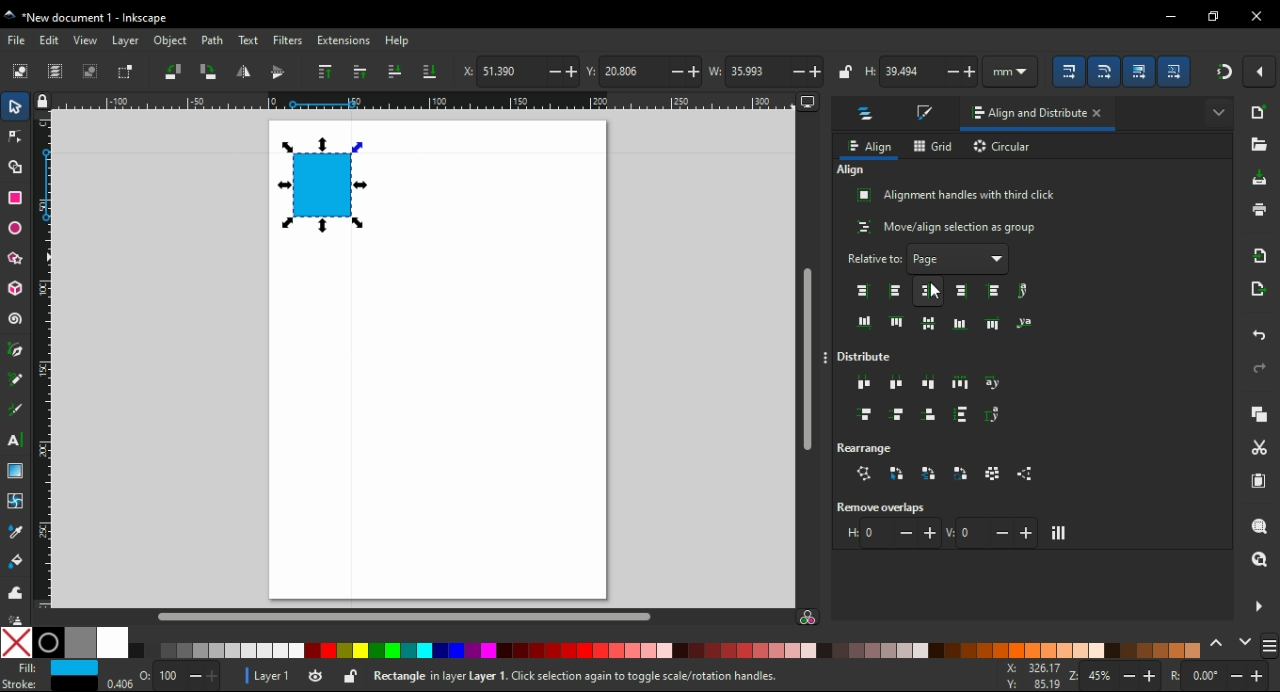 This screenshot has width=1280, height=692. I want to click on vertical coordinate of selection, so click(642, 70).